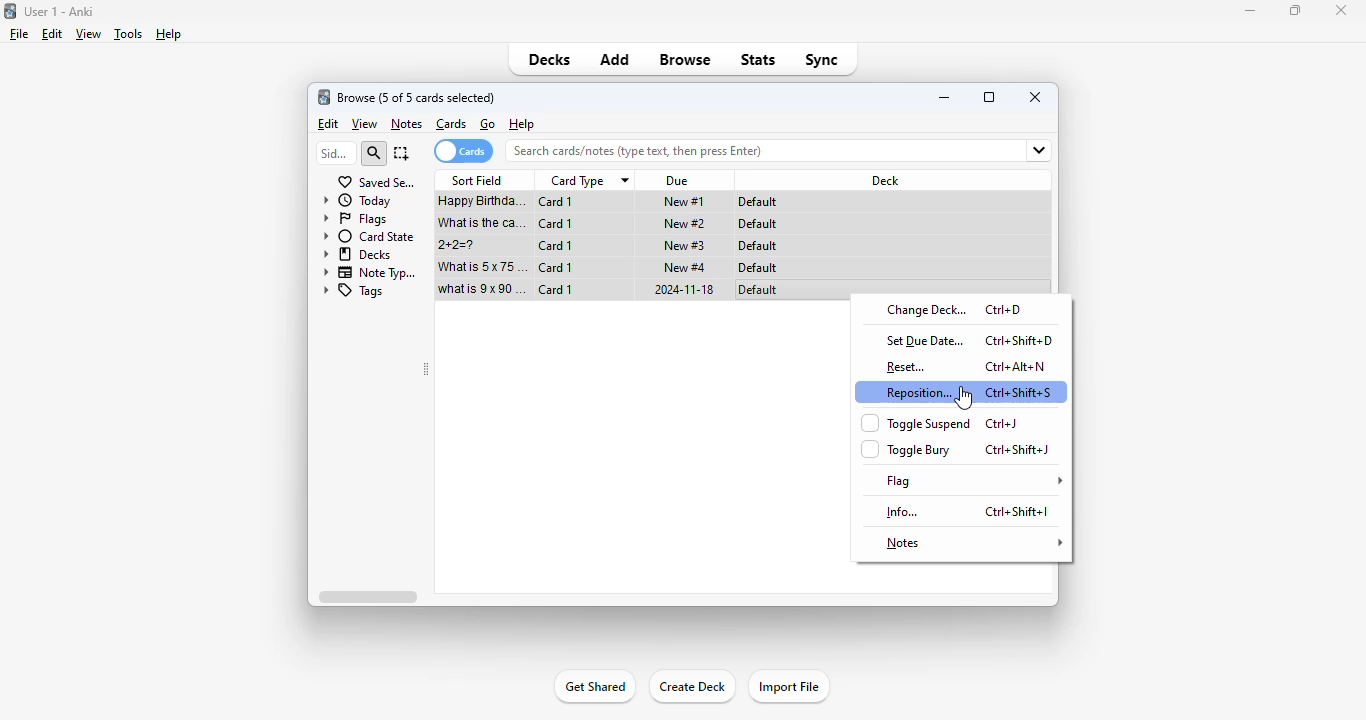 The image size is (1366, 720). Describe the element at coordinates (9, 11) in the screenshot. I see `logo` at that location.